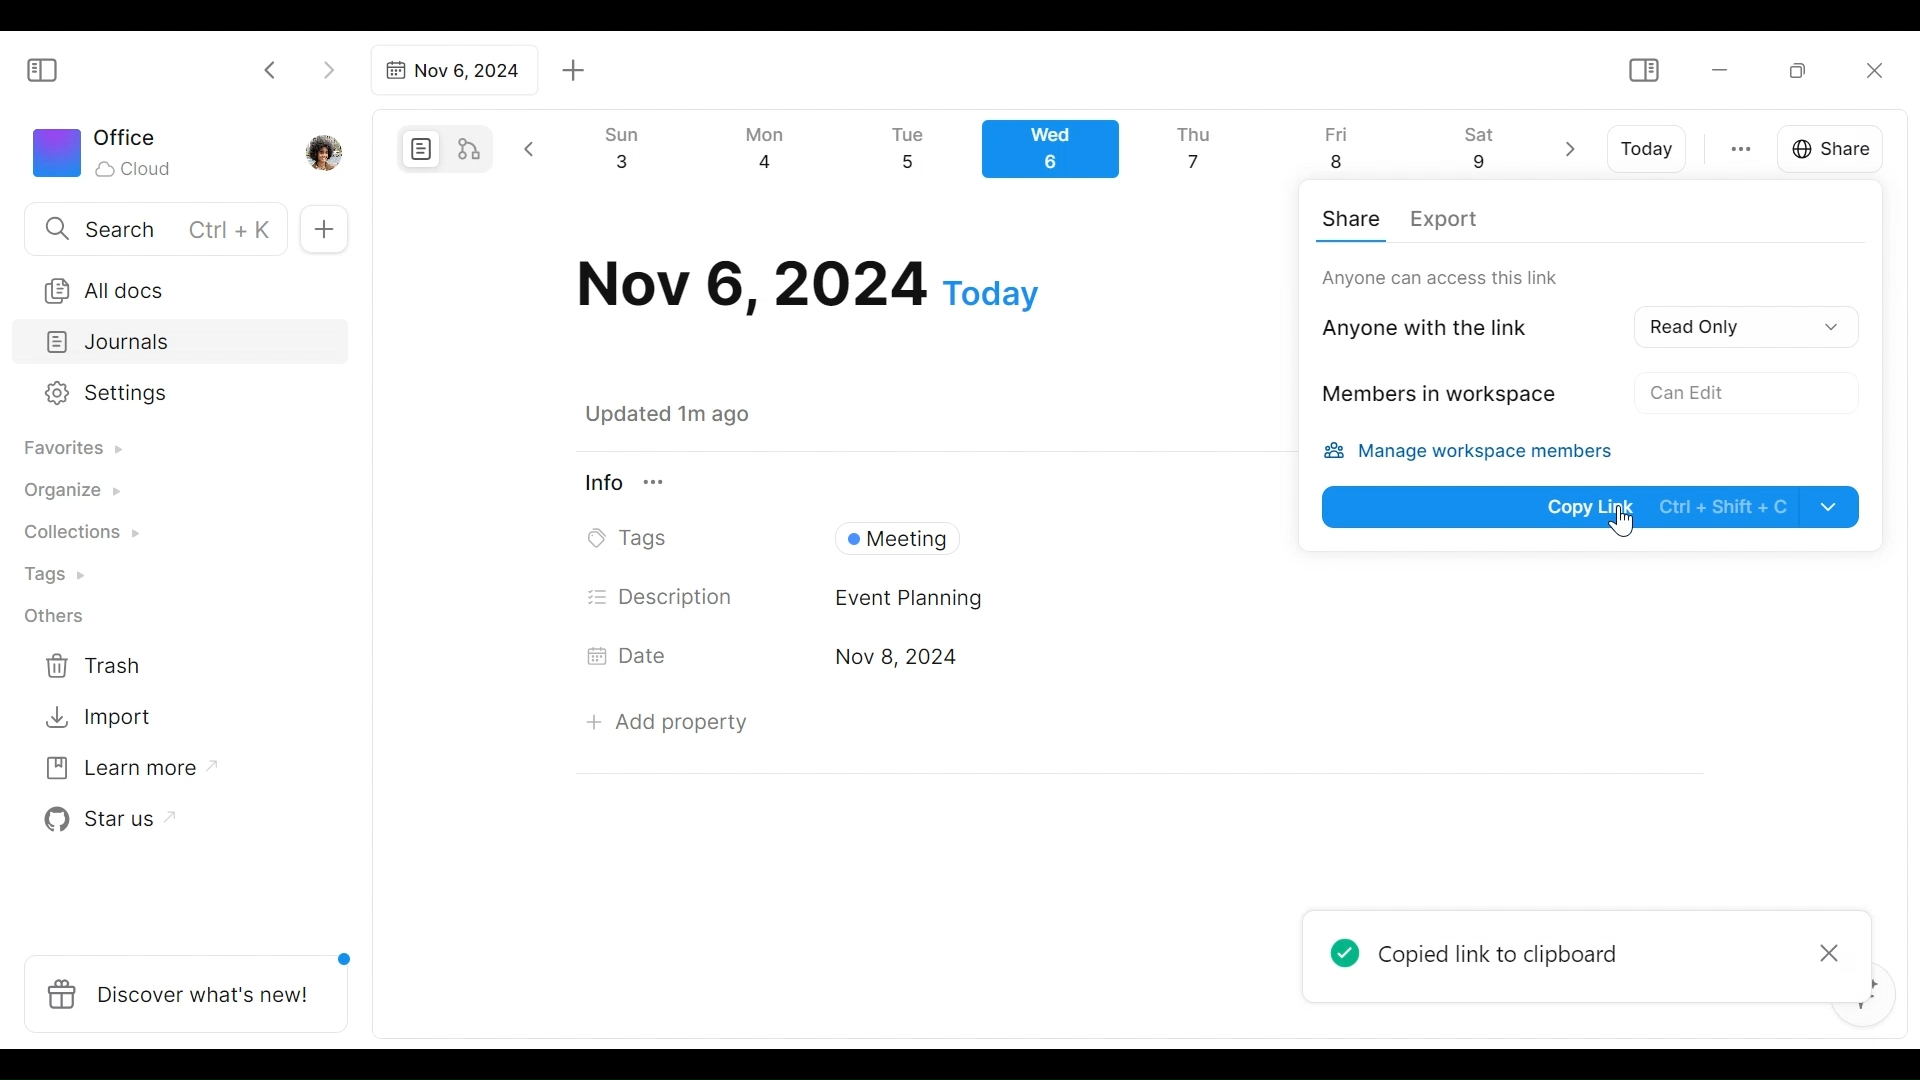 Image resolution: width=1920 pixels, height=1080 pixels. Describe the element at coordinates (1472, 454) in the screenshot. I see `Manage workspace members` at that location.